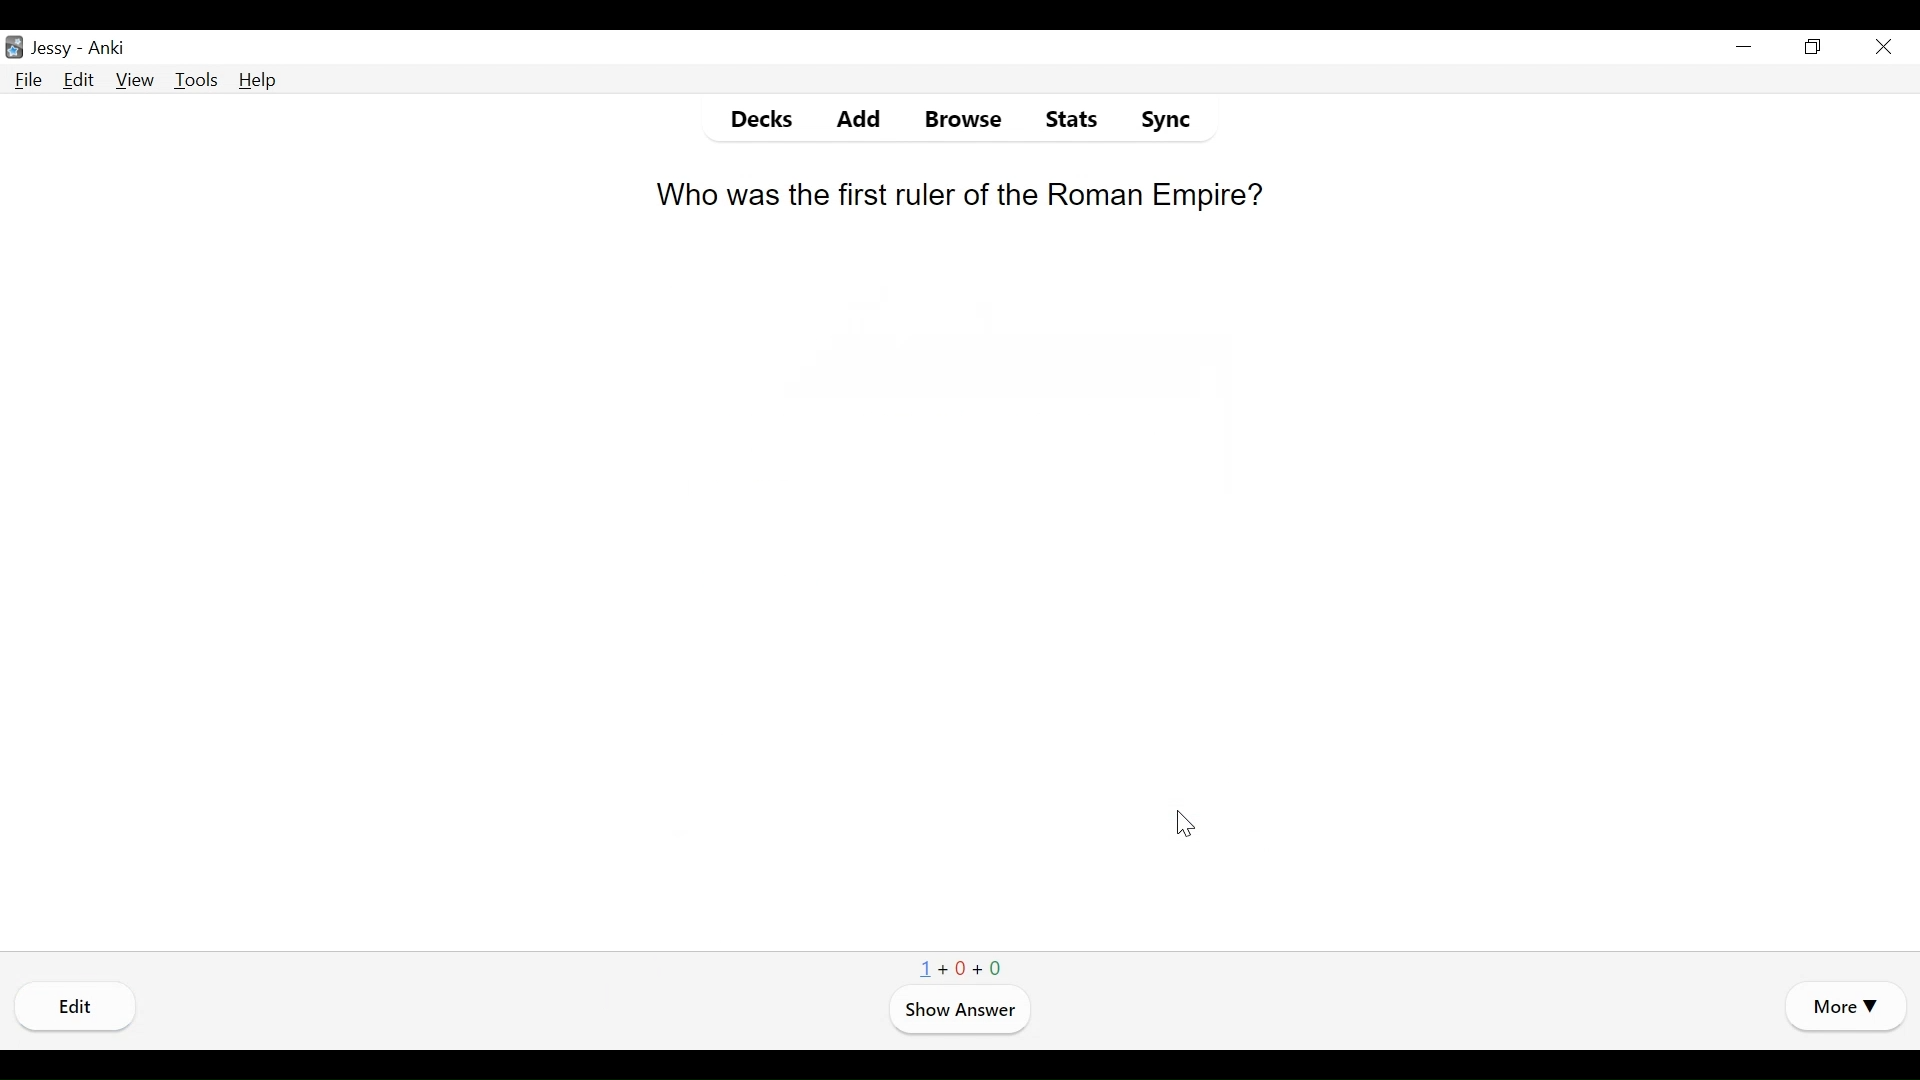 The image size is (1920, 1080). Describe the element at coordinates (14, 46) in the screenshot. I see `Anki Desktop Icon` at that location.